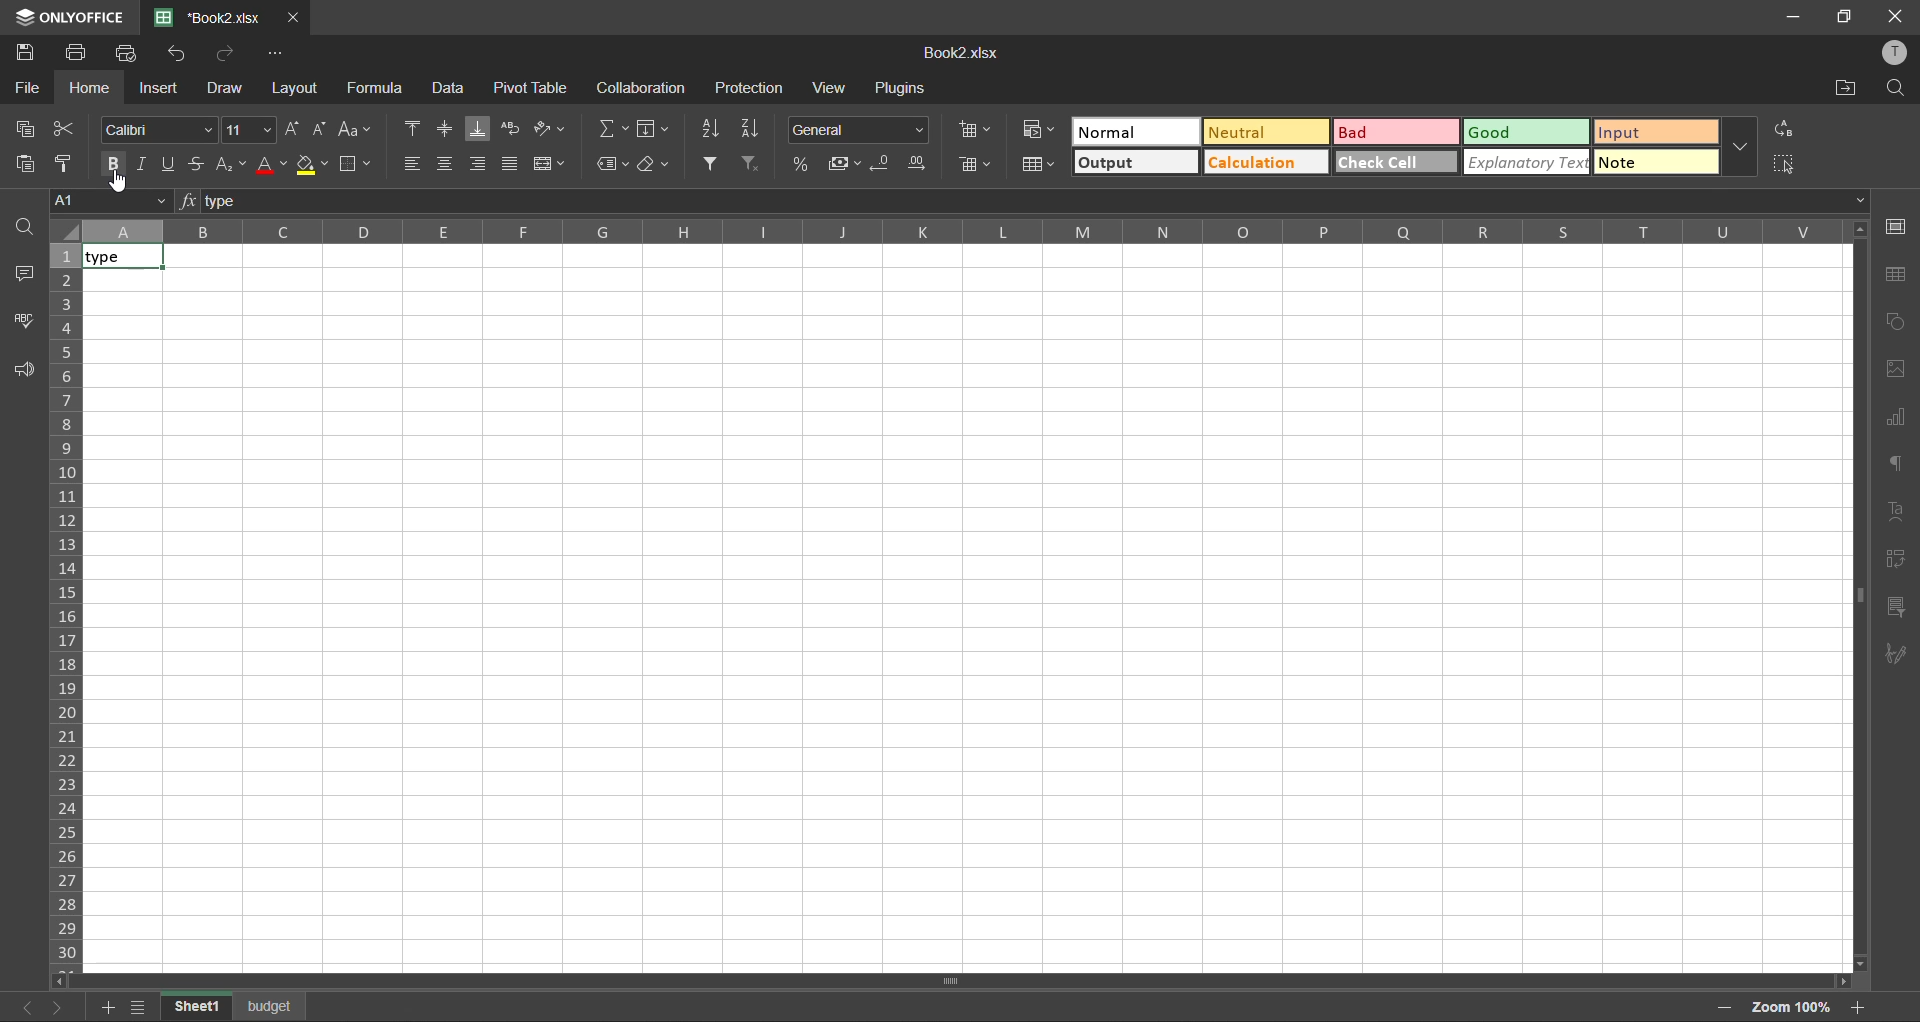  Describe the element at coordinates (1787, 164) in the screenshot. I see `select all` at that location.